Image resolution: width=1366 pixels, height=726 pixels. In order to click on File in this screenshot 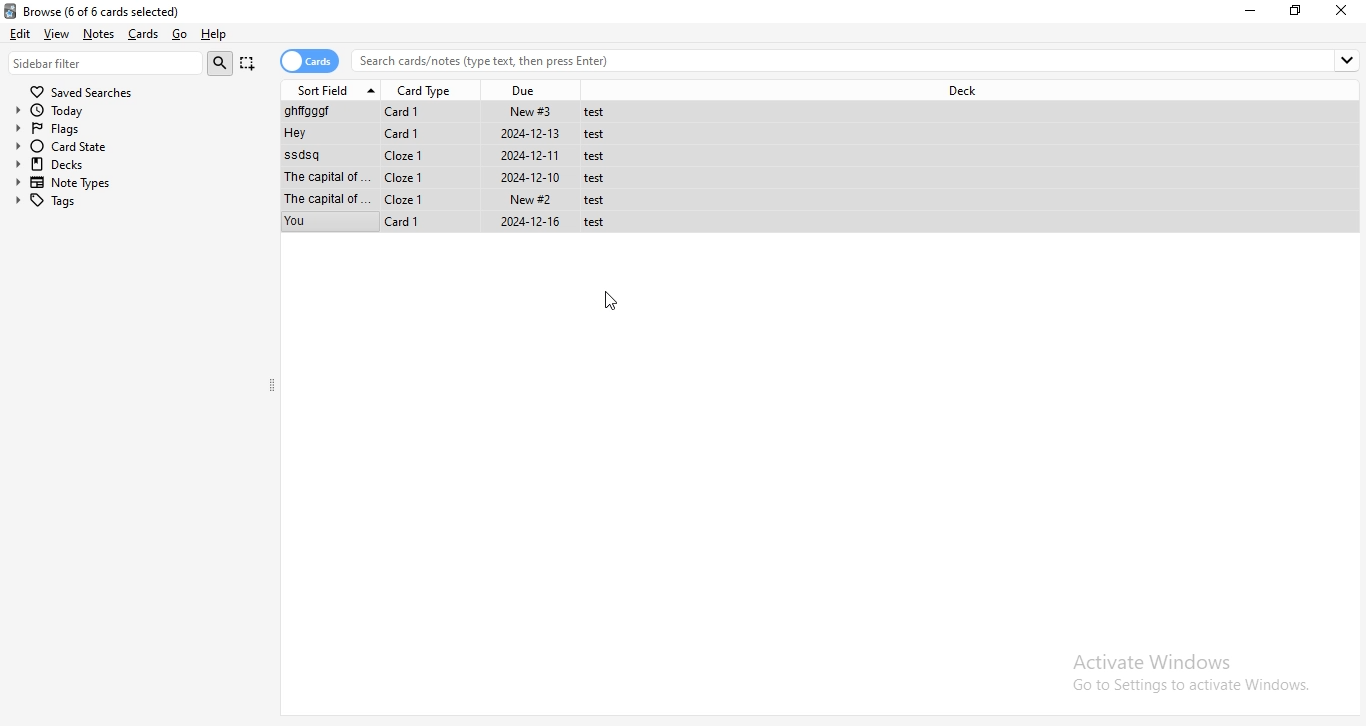, I will do `click(456, 176)`.